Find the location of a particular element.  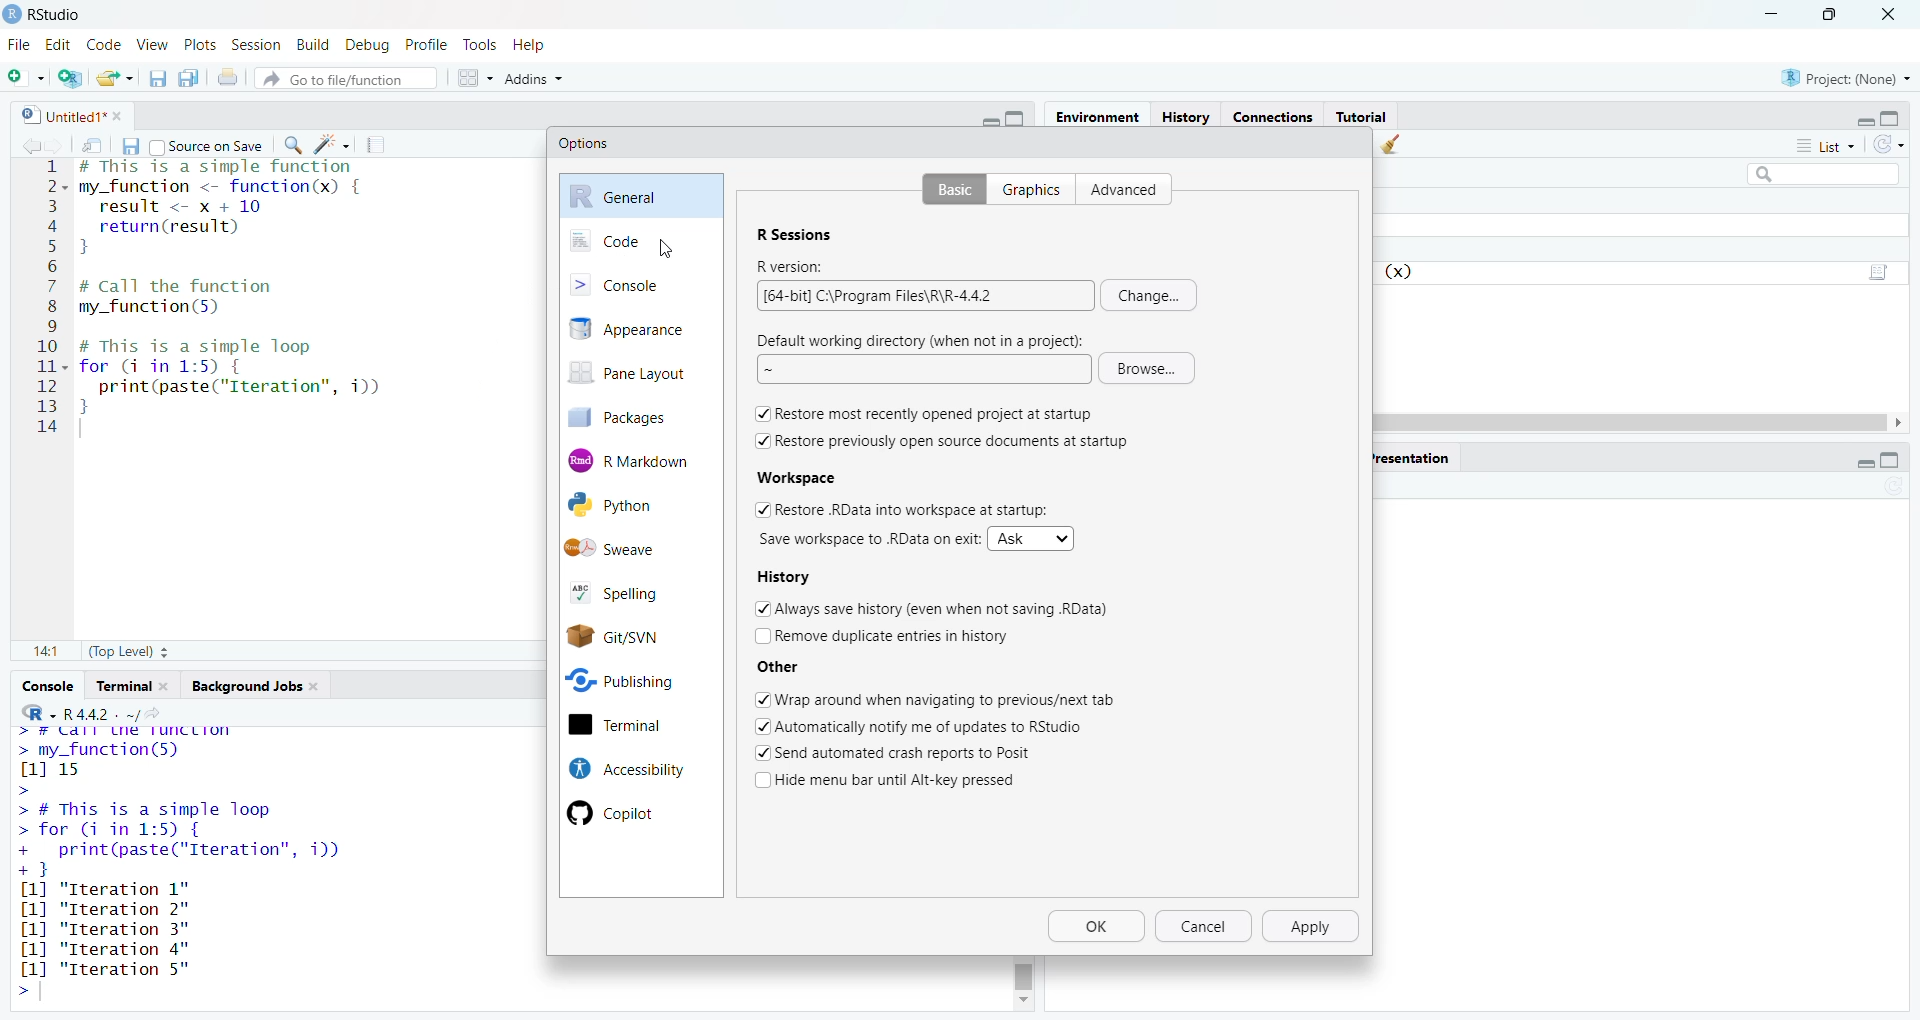

move down is located at coordinates (1022, 1002).